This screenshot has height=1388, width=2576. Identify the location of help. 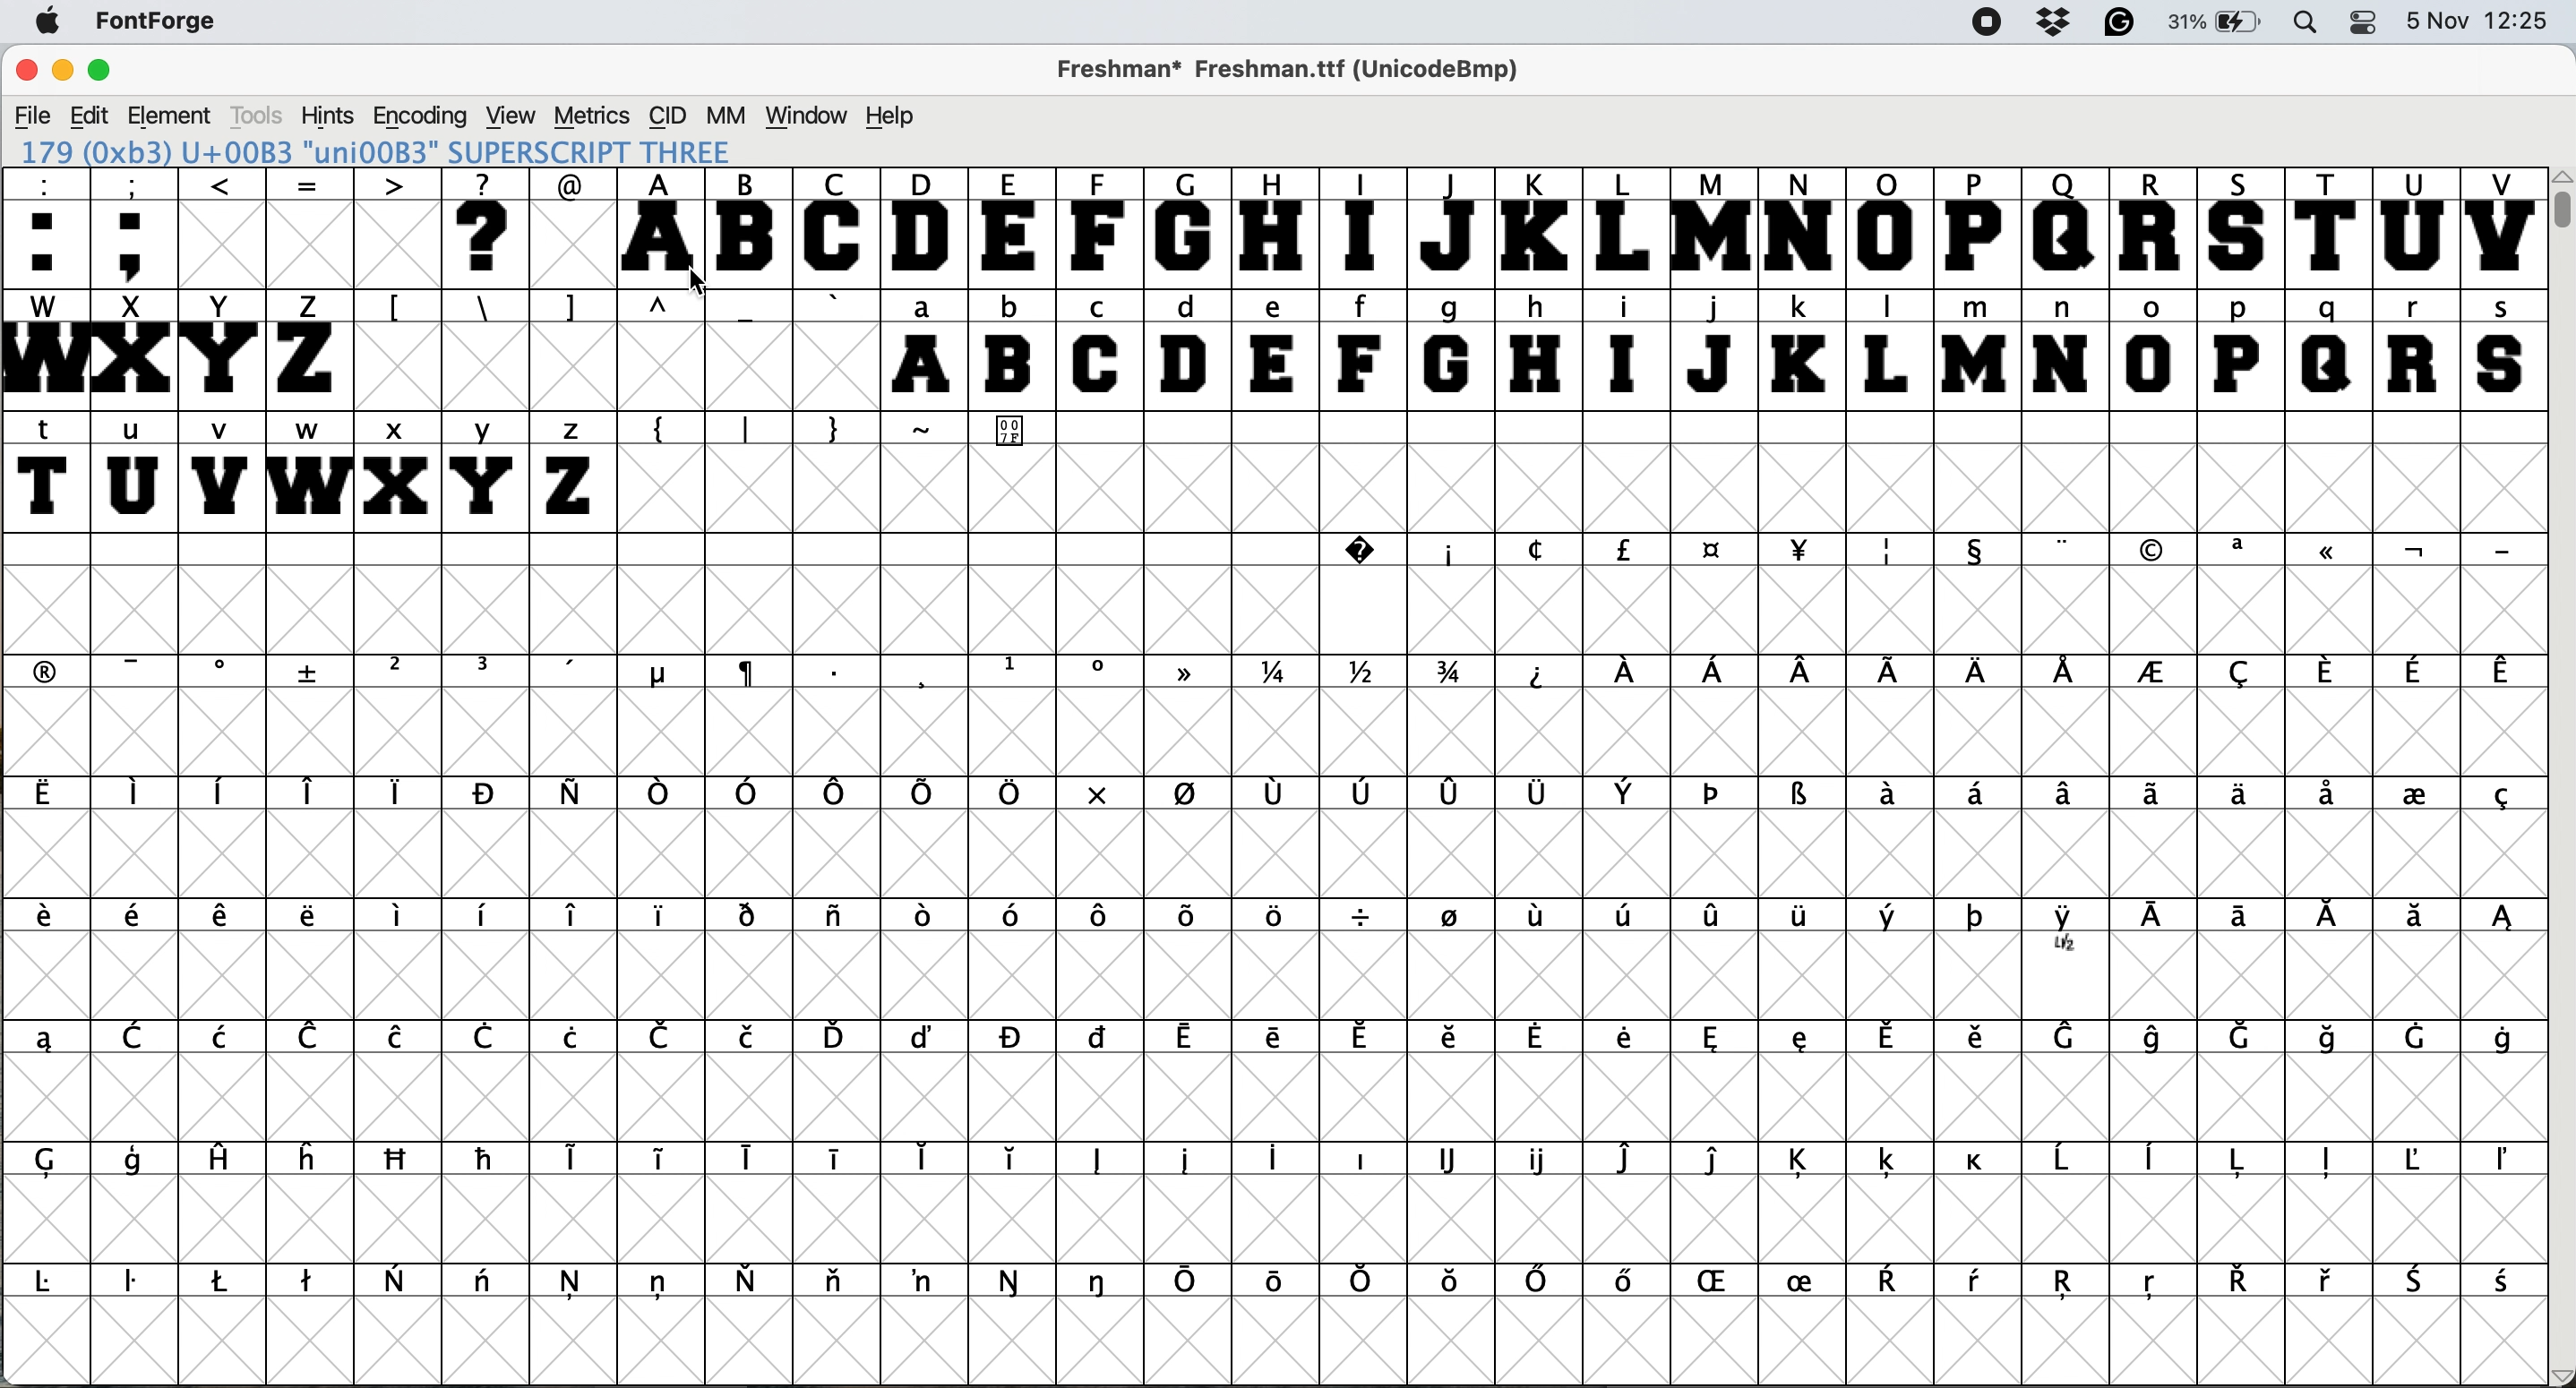
(889, 114).